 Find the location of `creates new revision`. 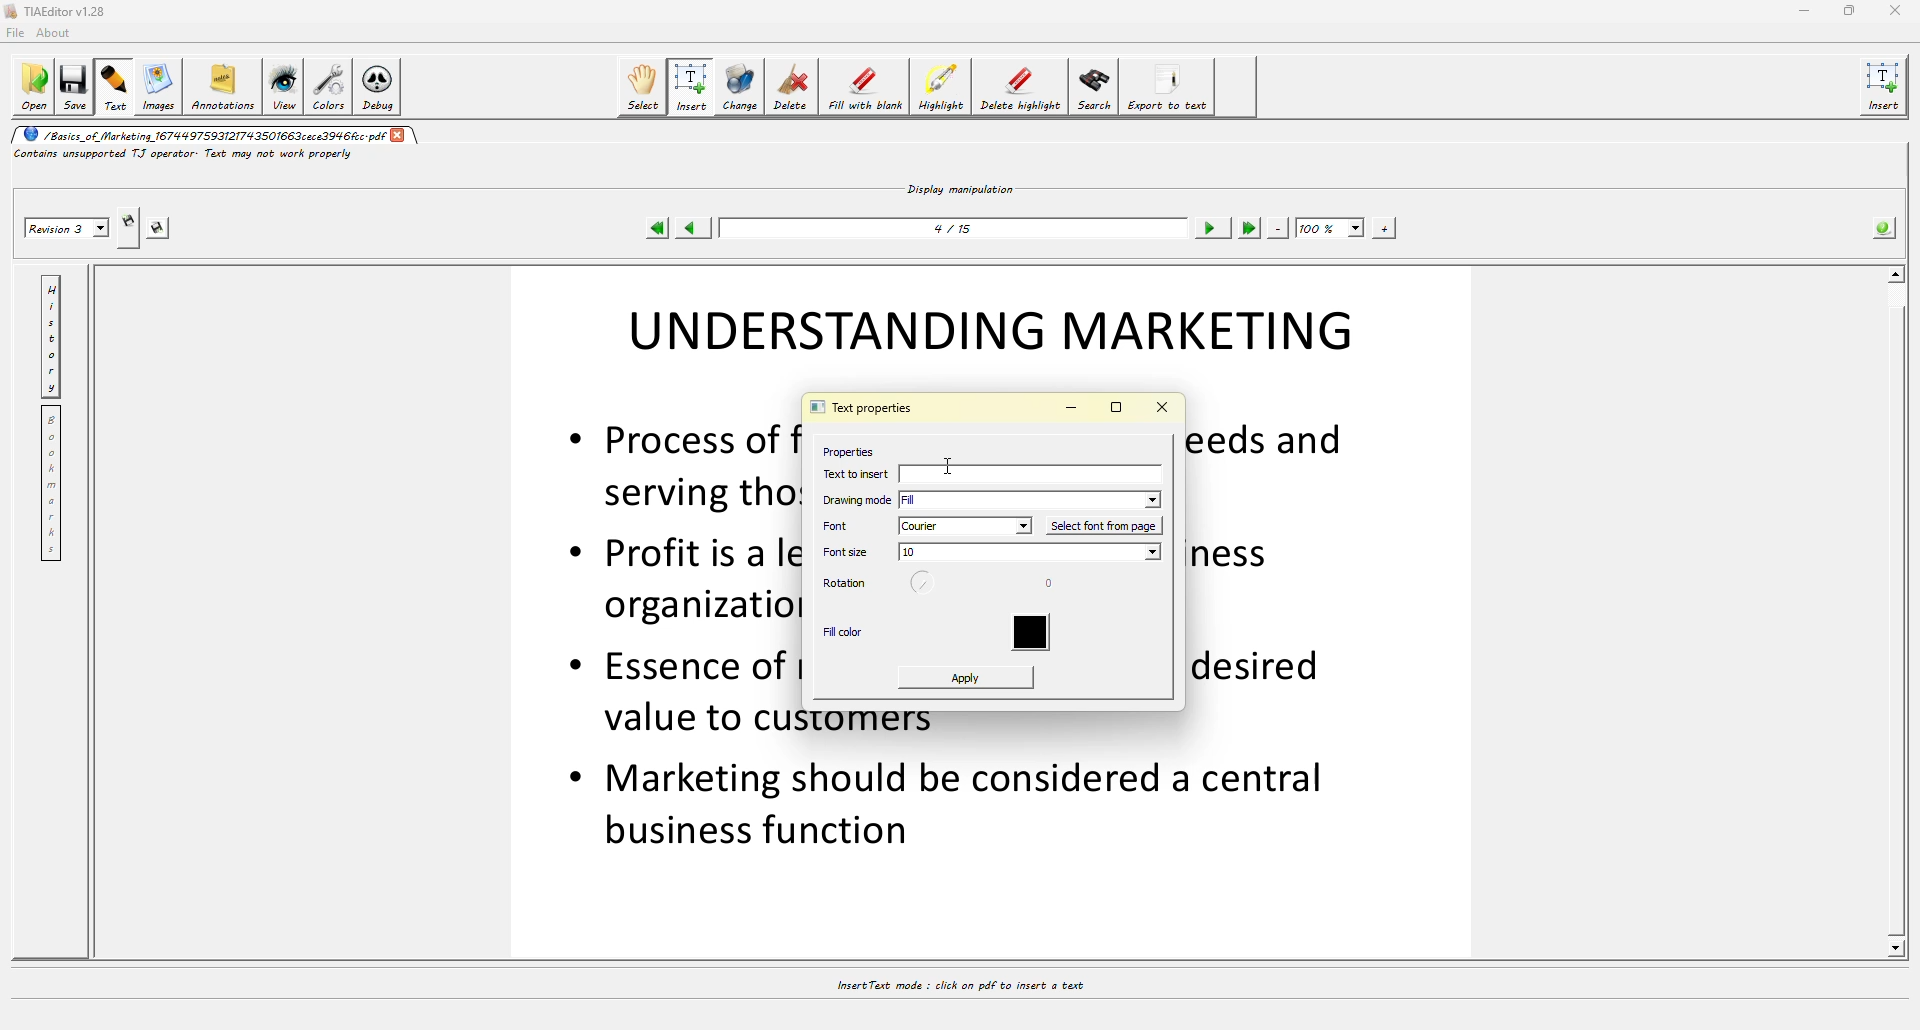

creates new revision is located at coordinates (127, 219).